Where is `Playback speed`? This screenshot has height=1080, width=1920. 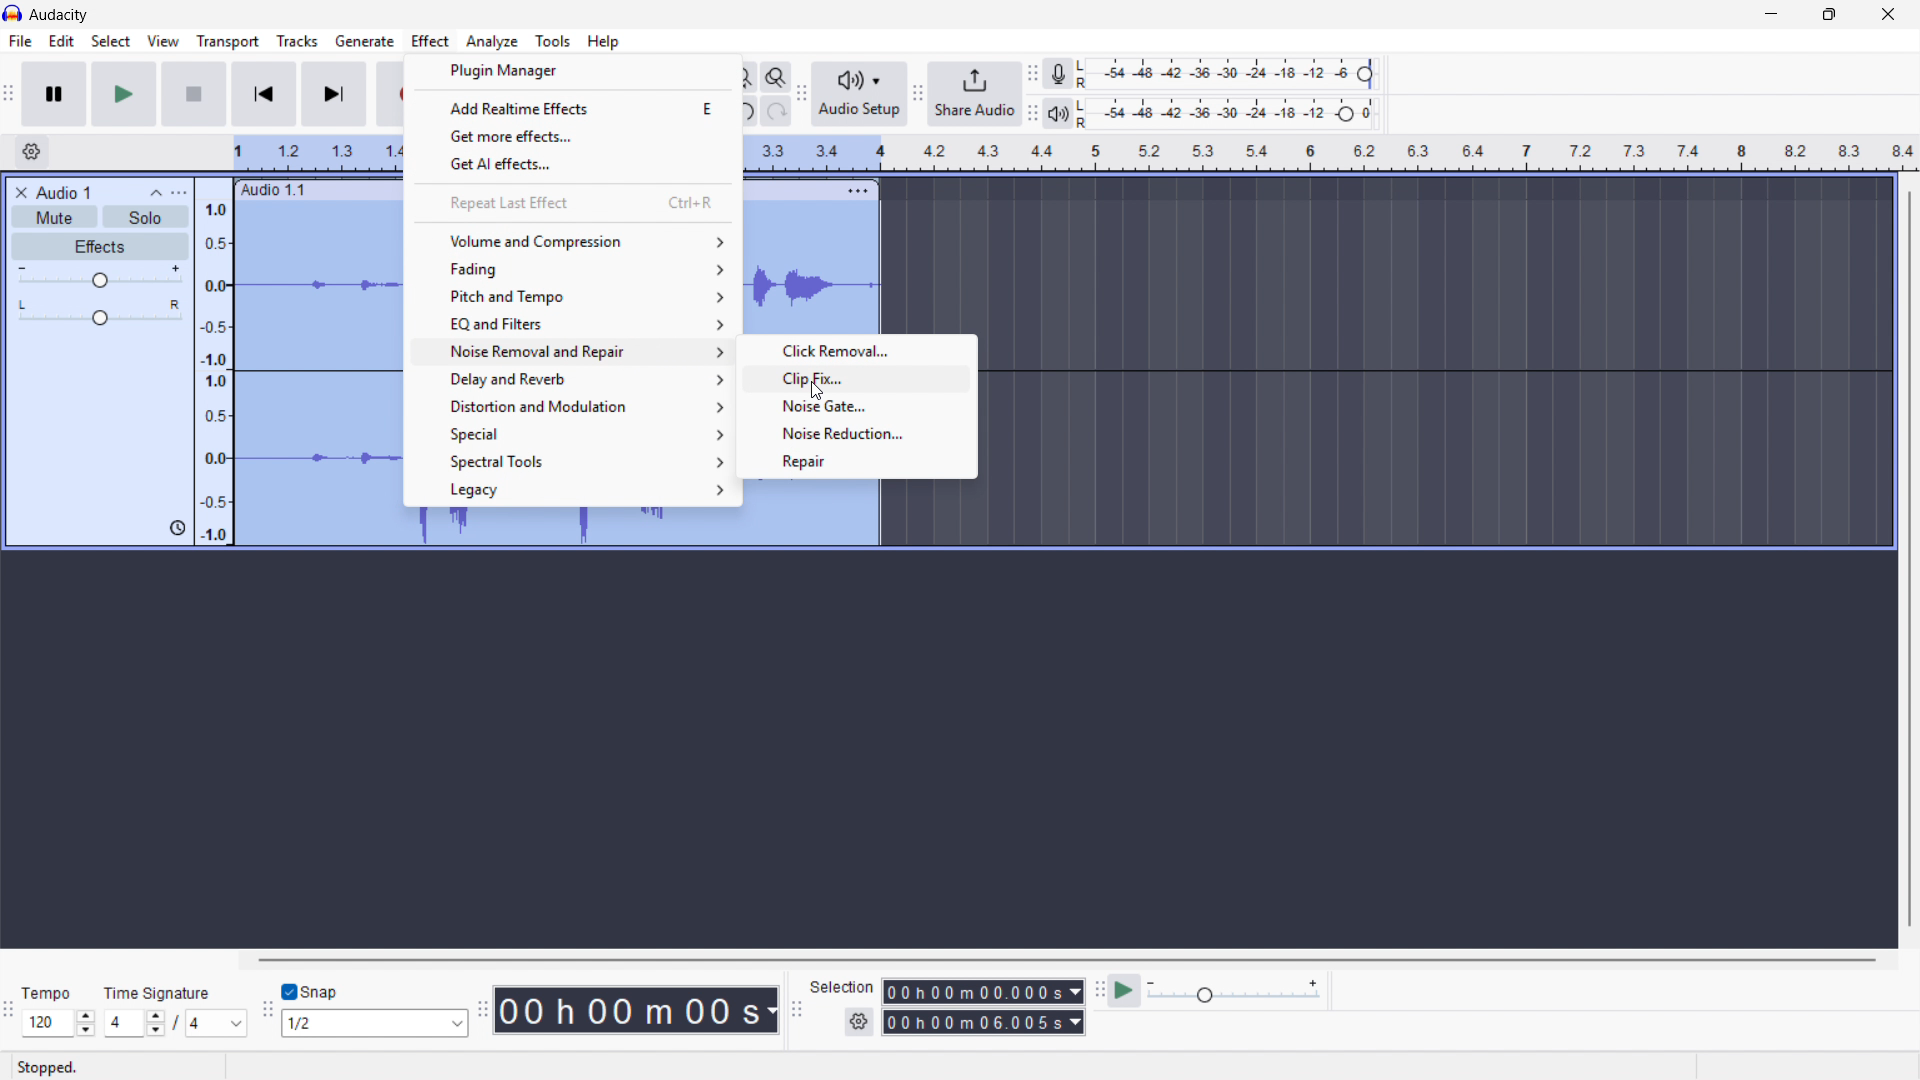
Playback speed is located at coordinates (1233, 993).